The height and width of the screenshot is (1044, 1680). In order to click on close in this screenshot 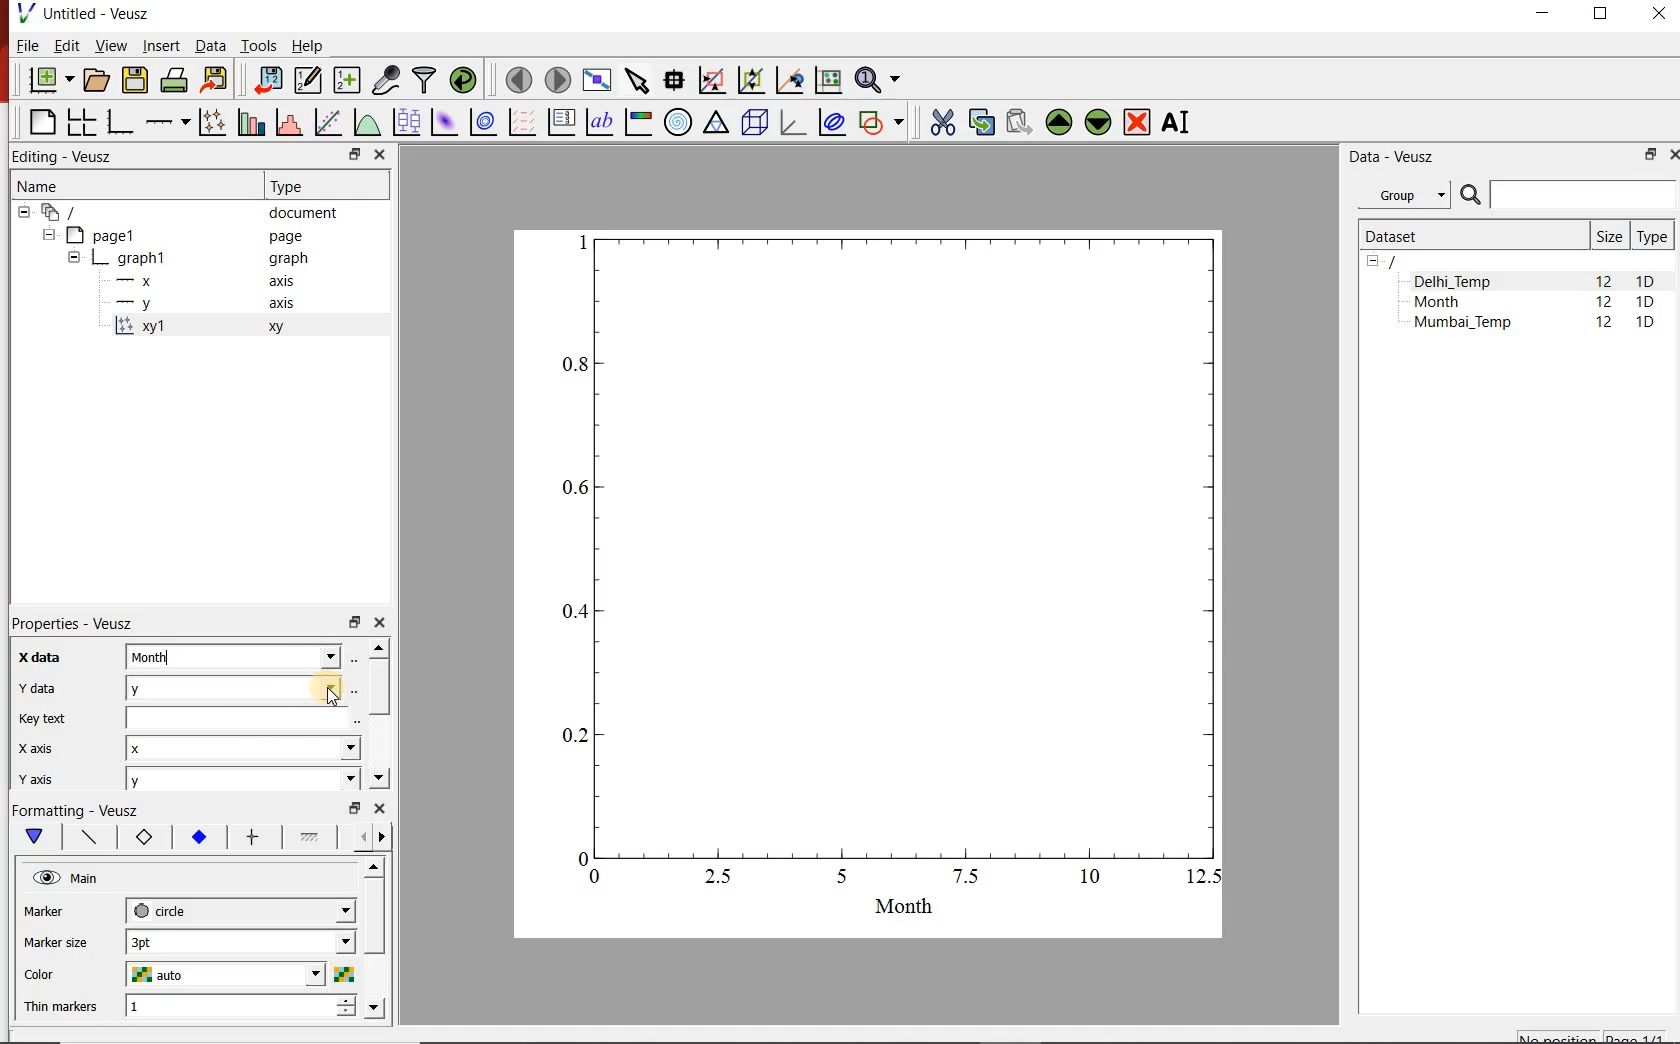, I will do `click(379, 808)`.